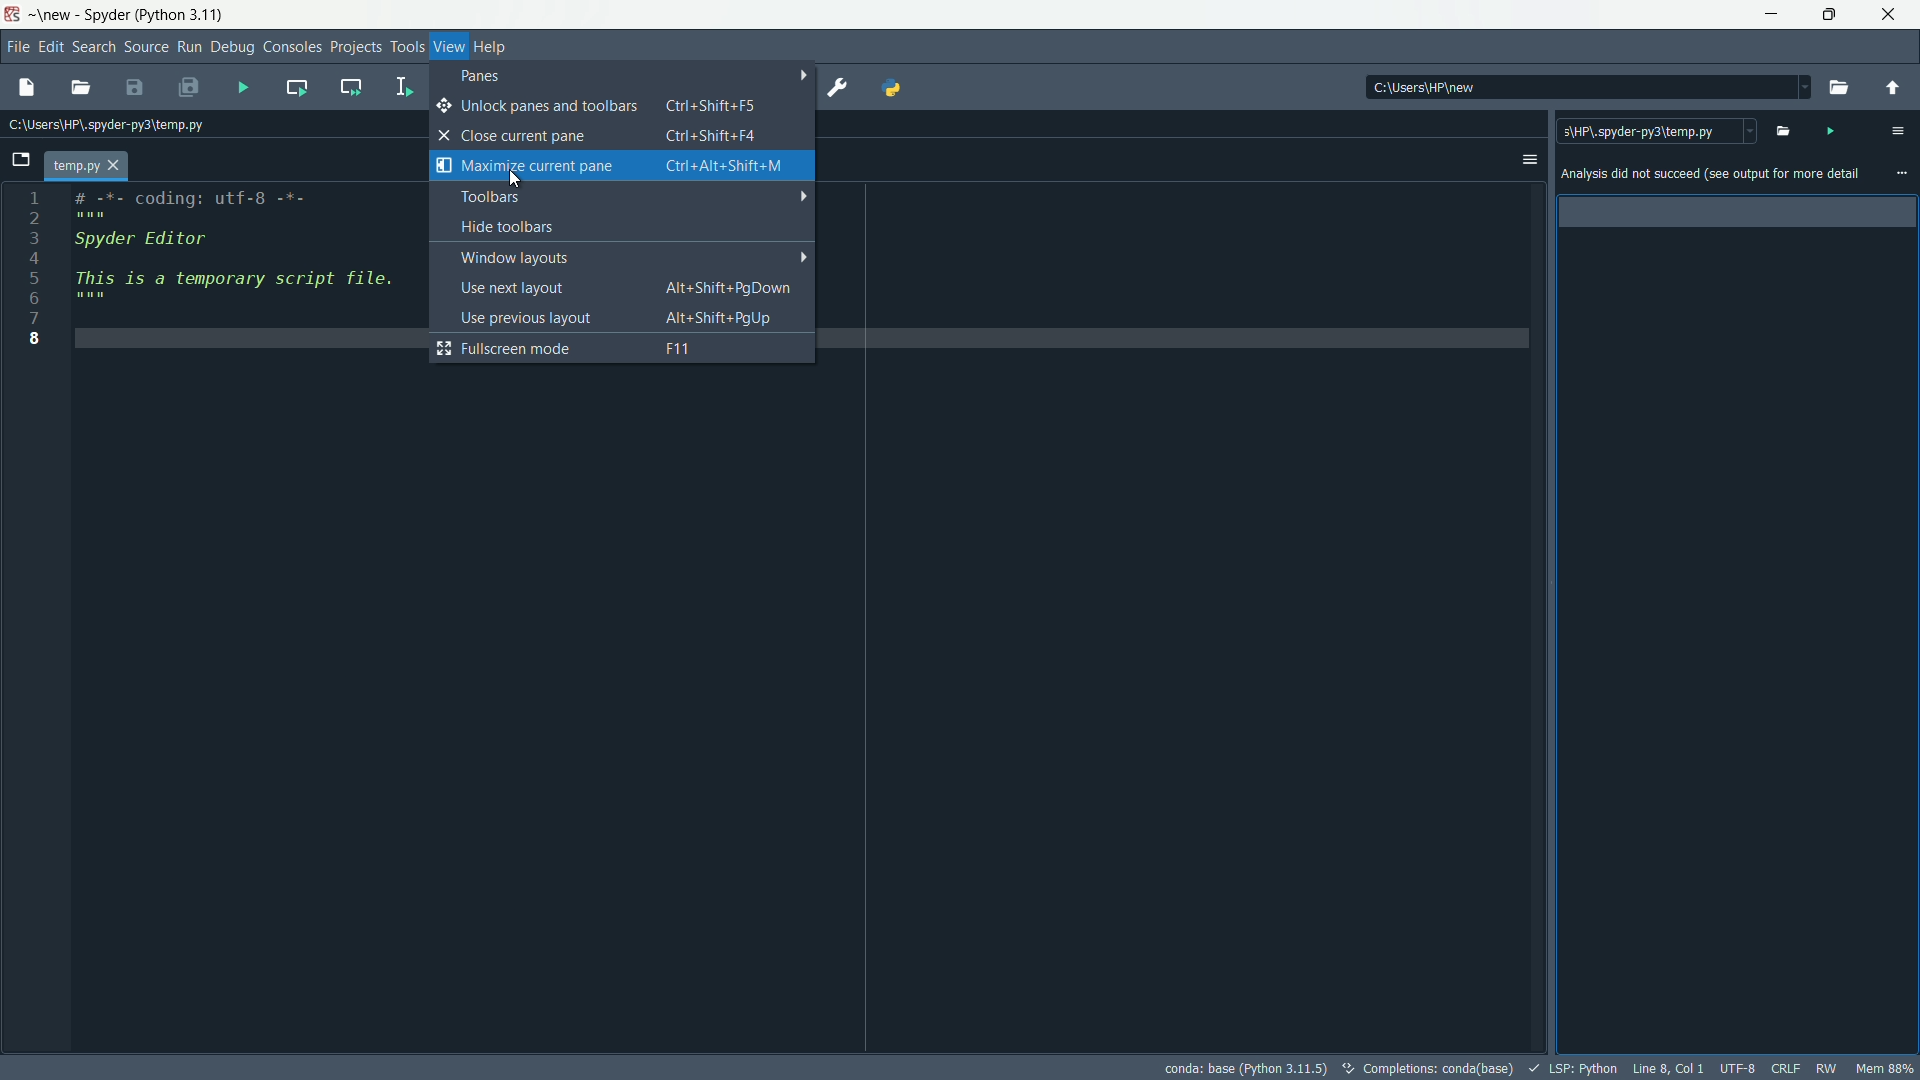  What do you see at coordinates (39, 320) in the screenshot?
I see `7` at bounding box center [39, 320].